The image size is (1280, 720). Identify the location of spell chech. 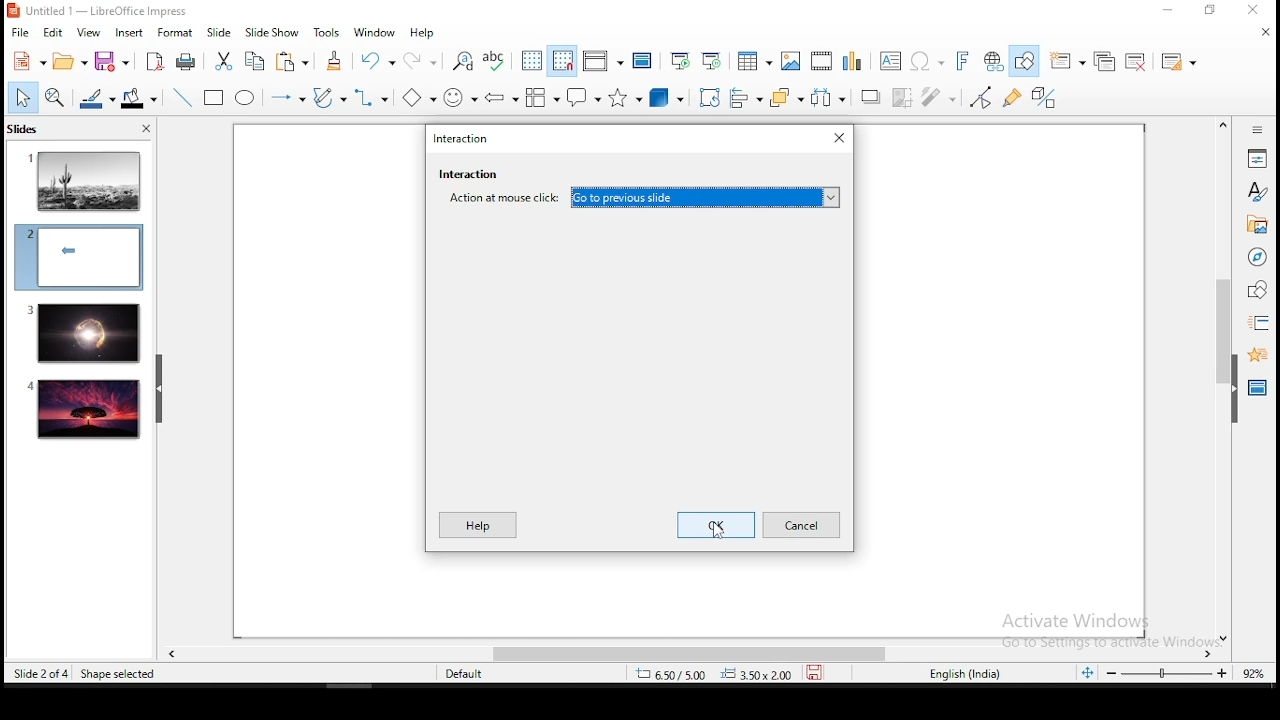
(495, 59).